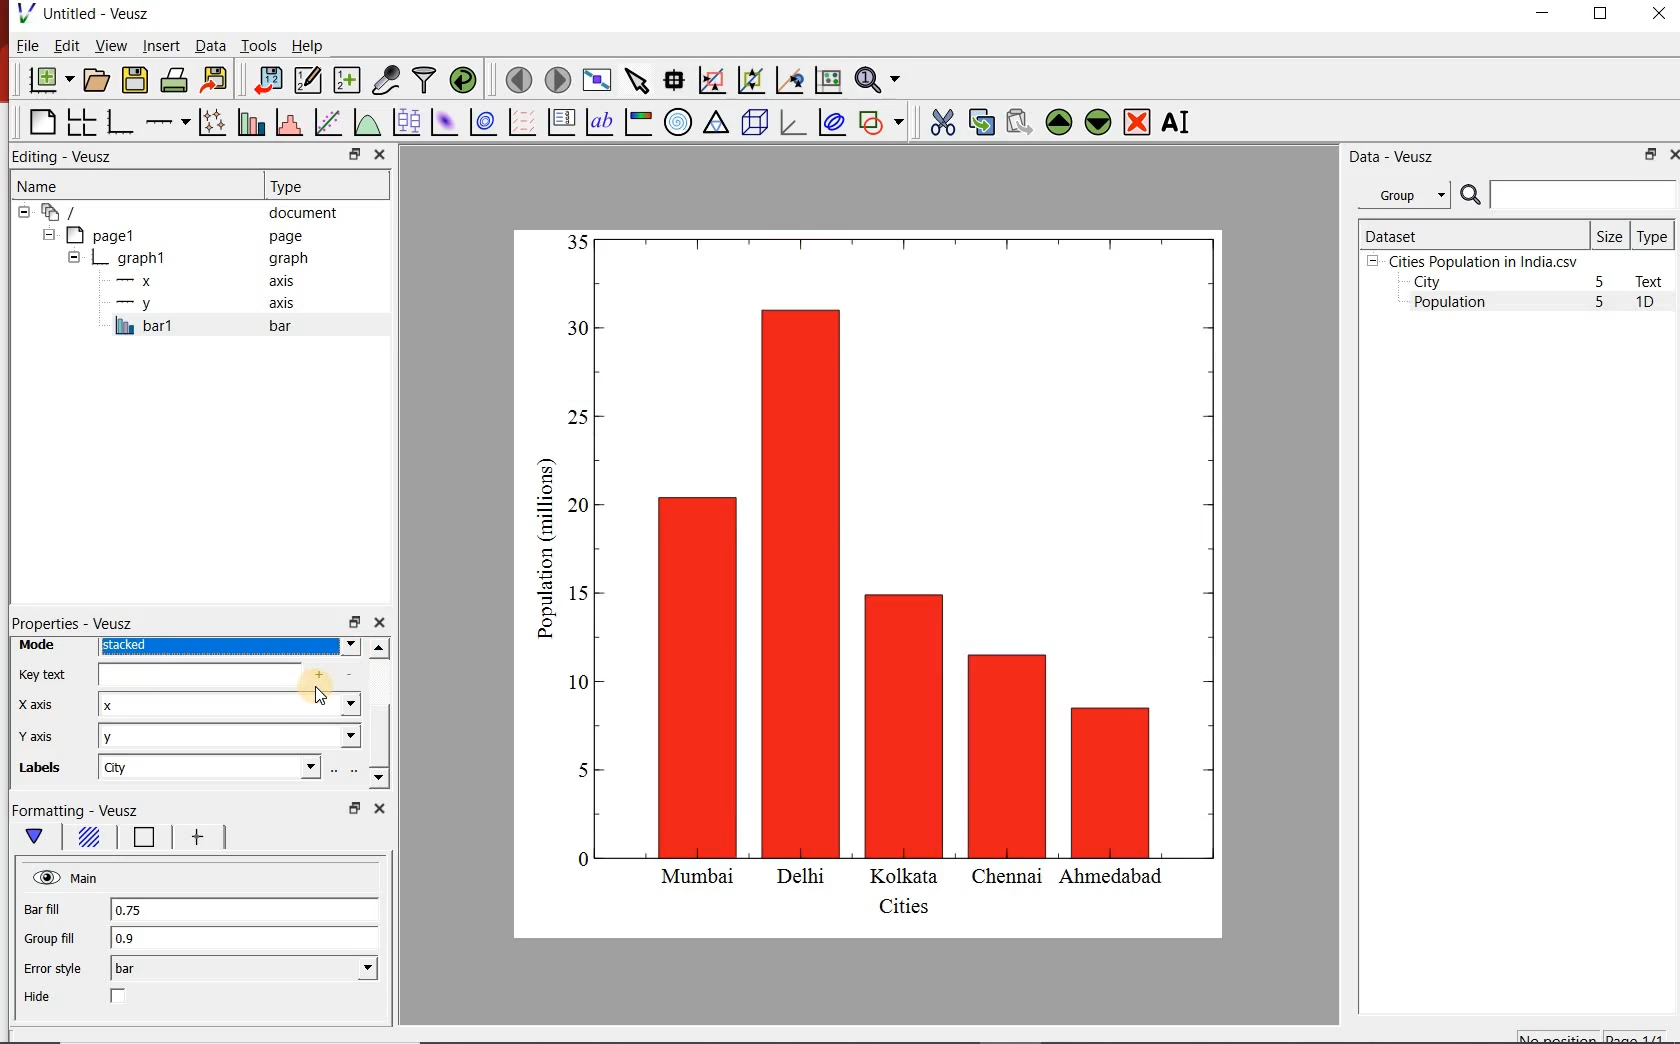 This screenshot has height=1044, width=1680. Describe the element at coordinates (167, 119) in the screenshot. I see `Add an axis to the plot` at that location.